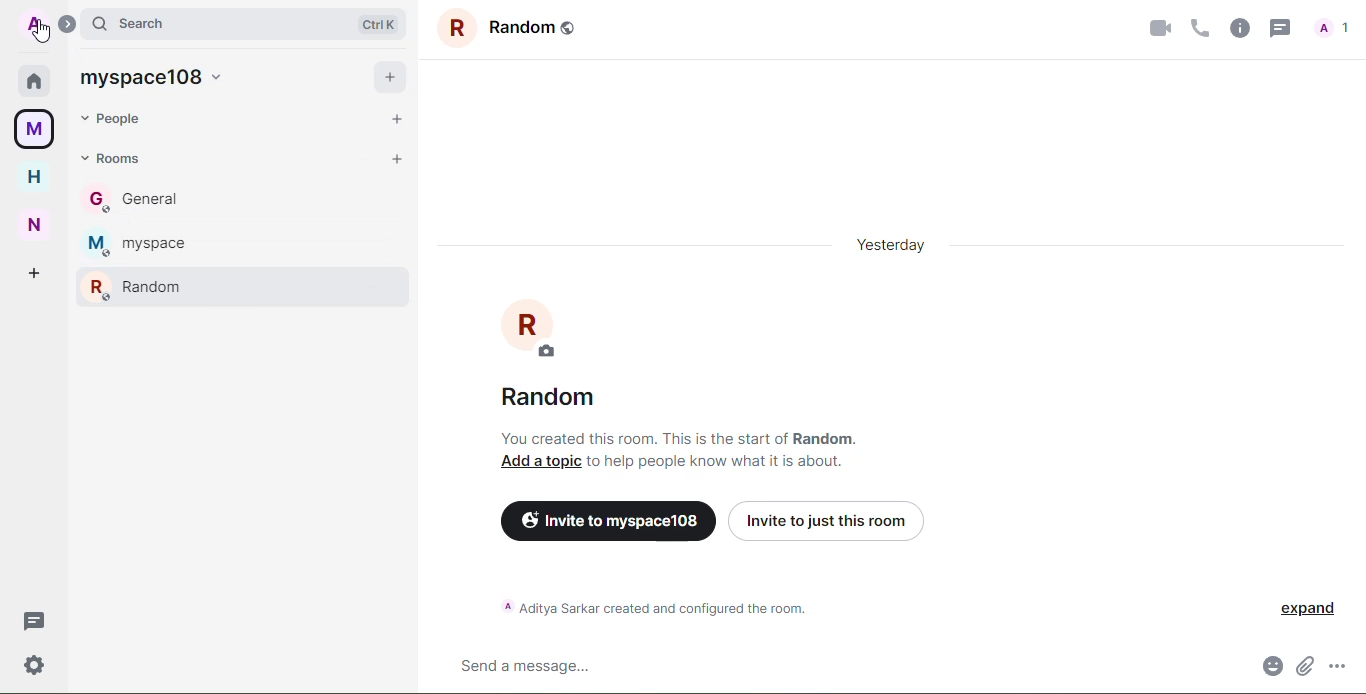 The image size is (1366, 694). I want to click on add, so click(396, 118).